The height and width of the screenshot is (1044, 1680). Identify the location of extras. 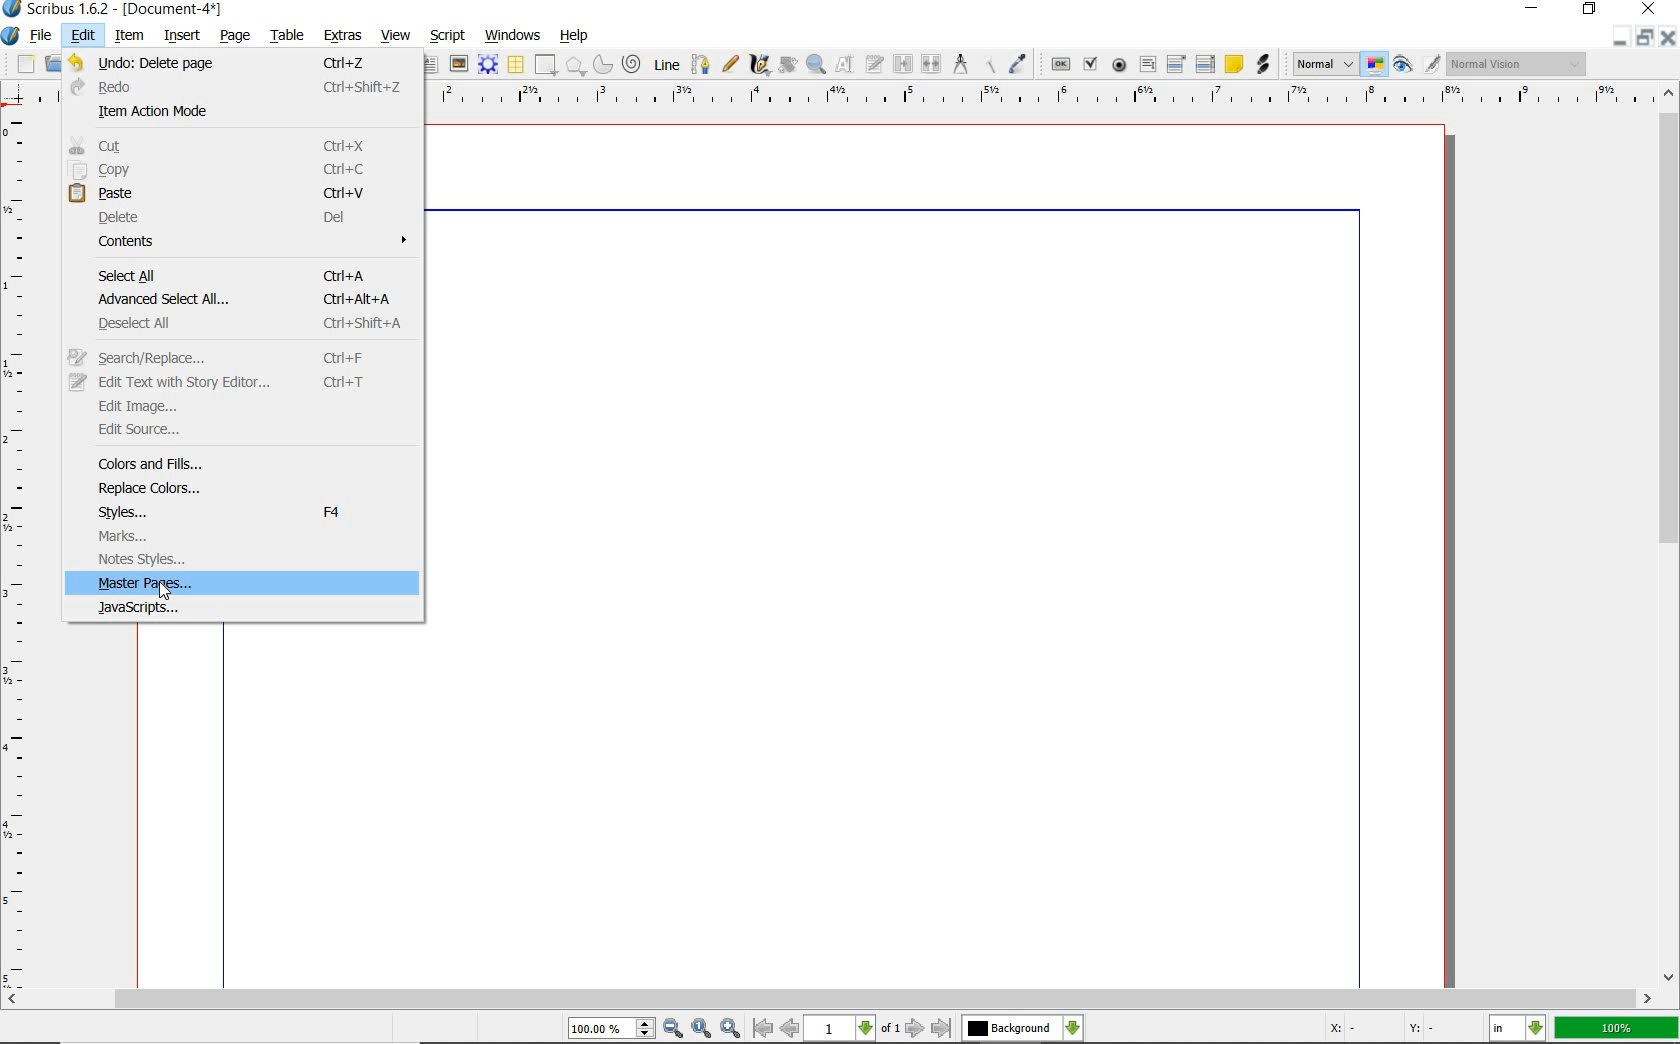
(344, 36).